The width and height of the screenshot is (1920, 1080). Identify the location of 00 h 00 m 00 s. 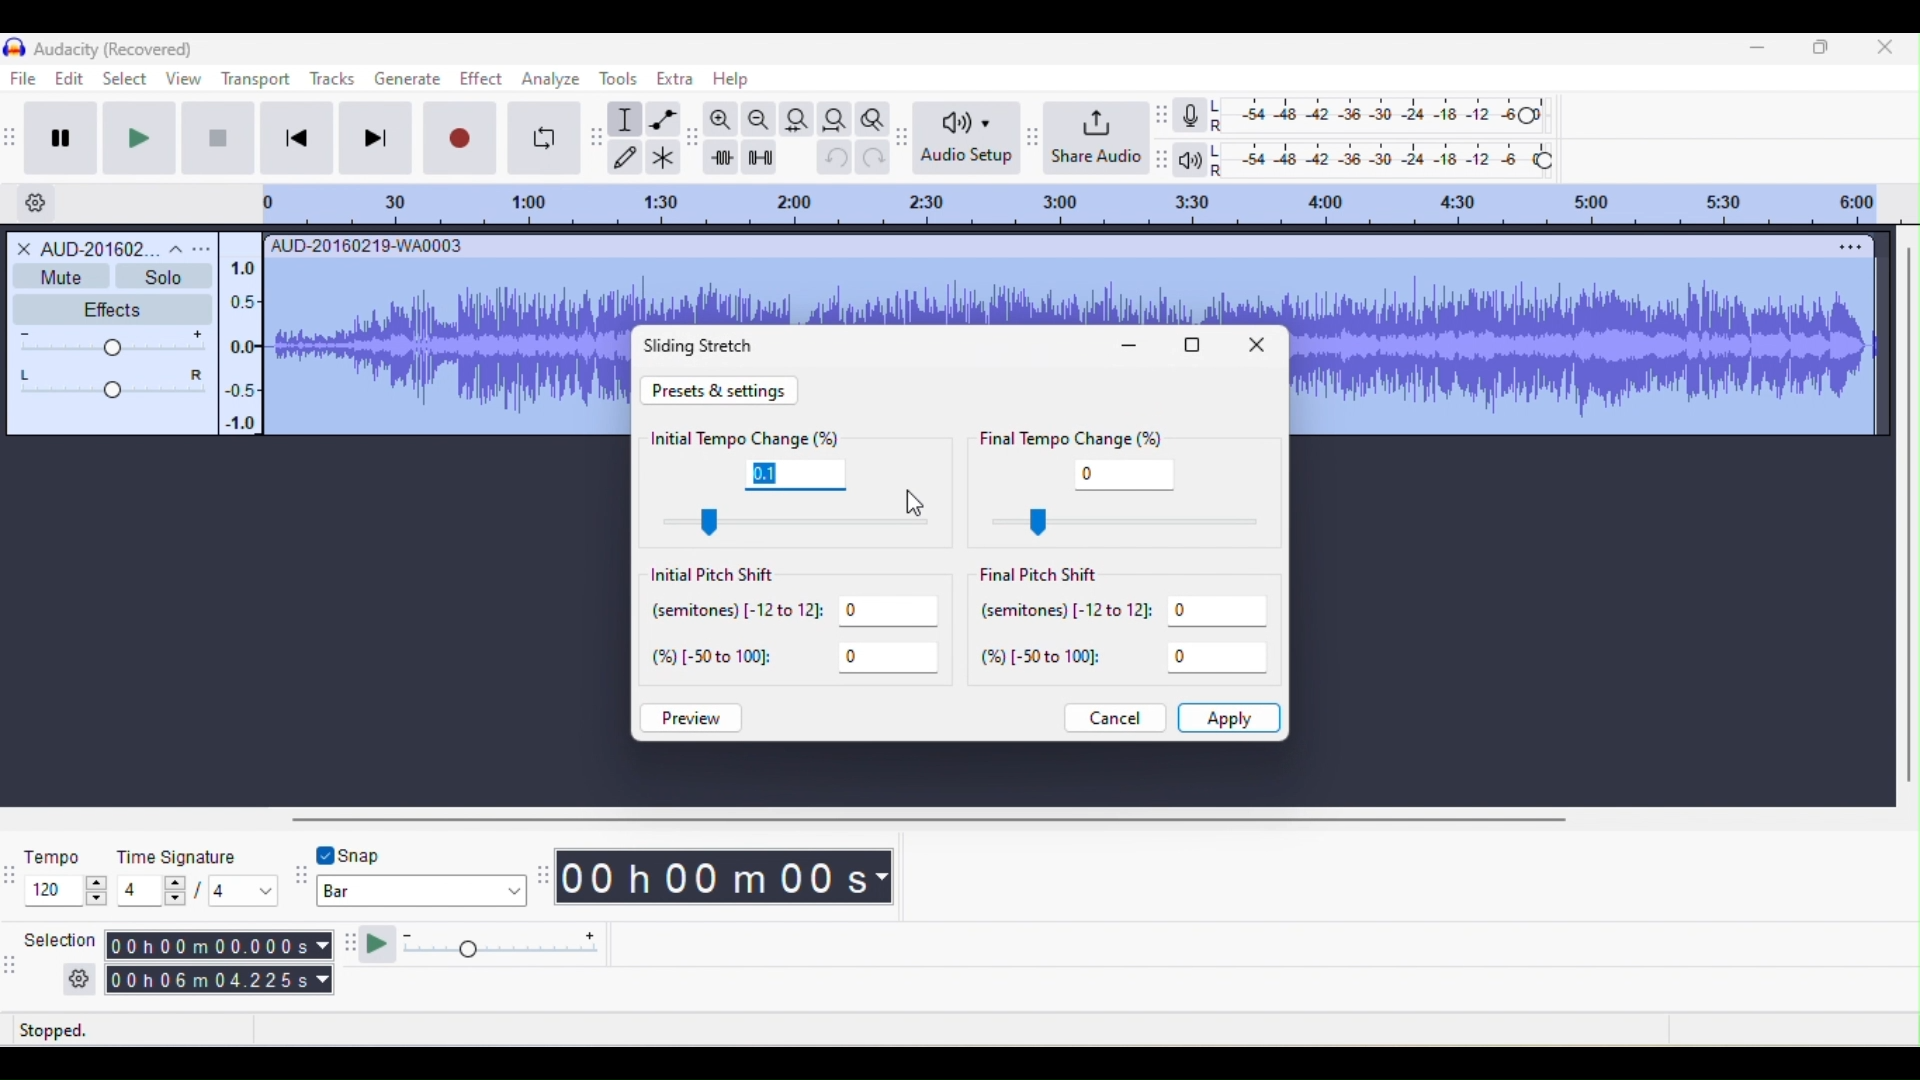
(727, 880).